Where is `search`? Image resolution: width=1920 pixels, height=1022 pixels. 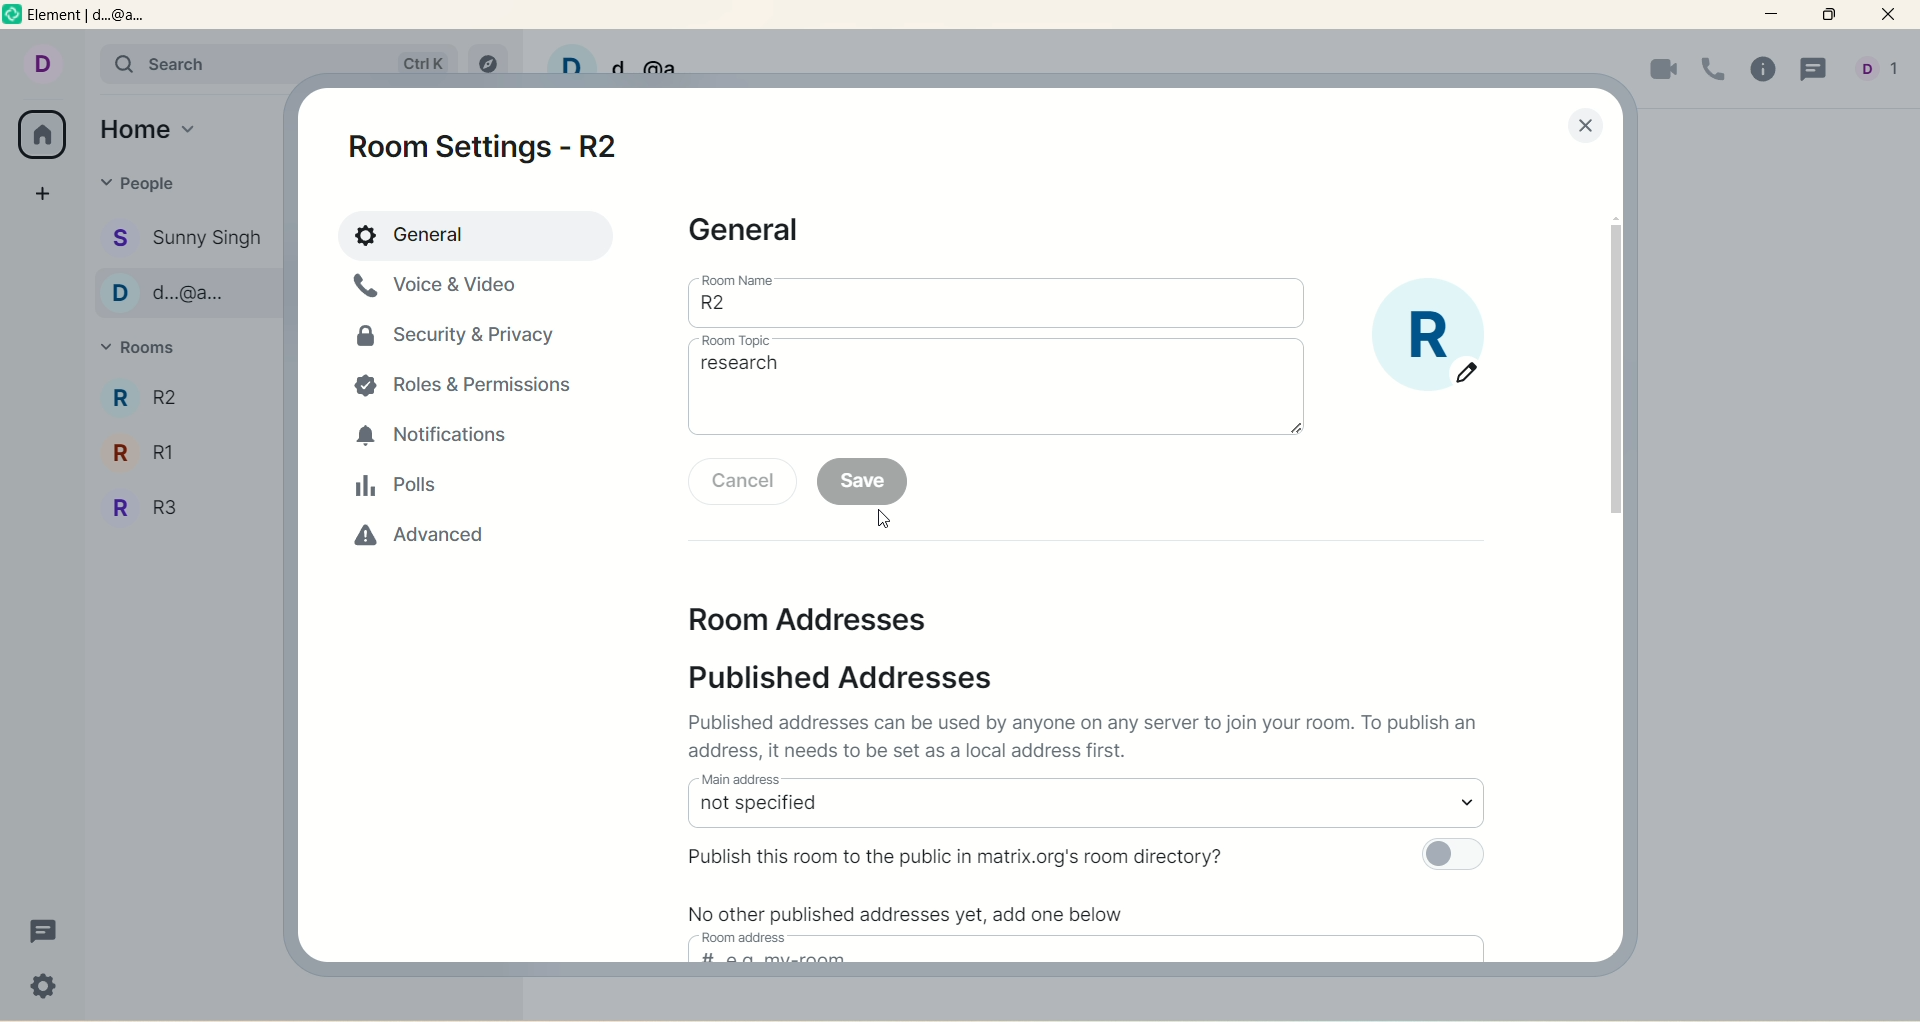
search is located at coordinates (193, 65).